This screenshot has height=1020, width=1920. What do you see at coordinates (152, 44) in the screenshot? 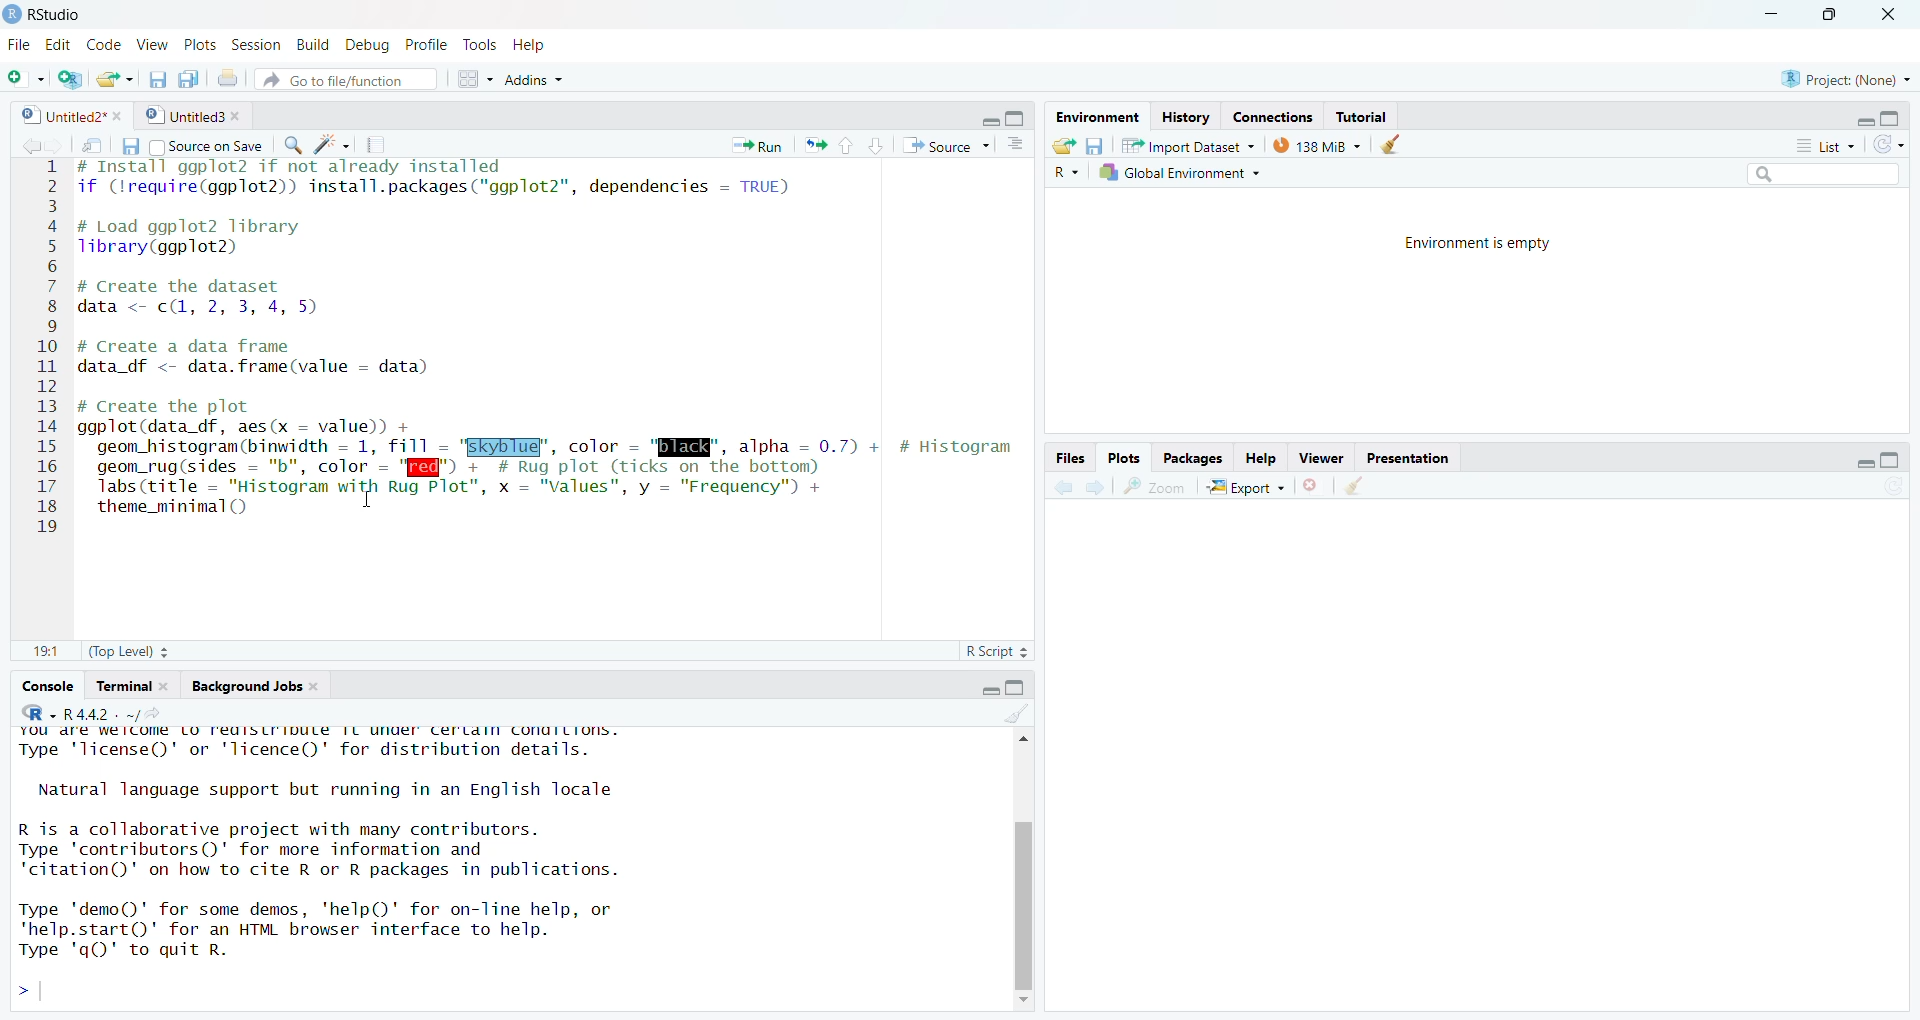
I see `View` at bounding box center [152, 44].